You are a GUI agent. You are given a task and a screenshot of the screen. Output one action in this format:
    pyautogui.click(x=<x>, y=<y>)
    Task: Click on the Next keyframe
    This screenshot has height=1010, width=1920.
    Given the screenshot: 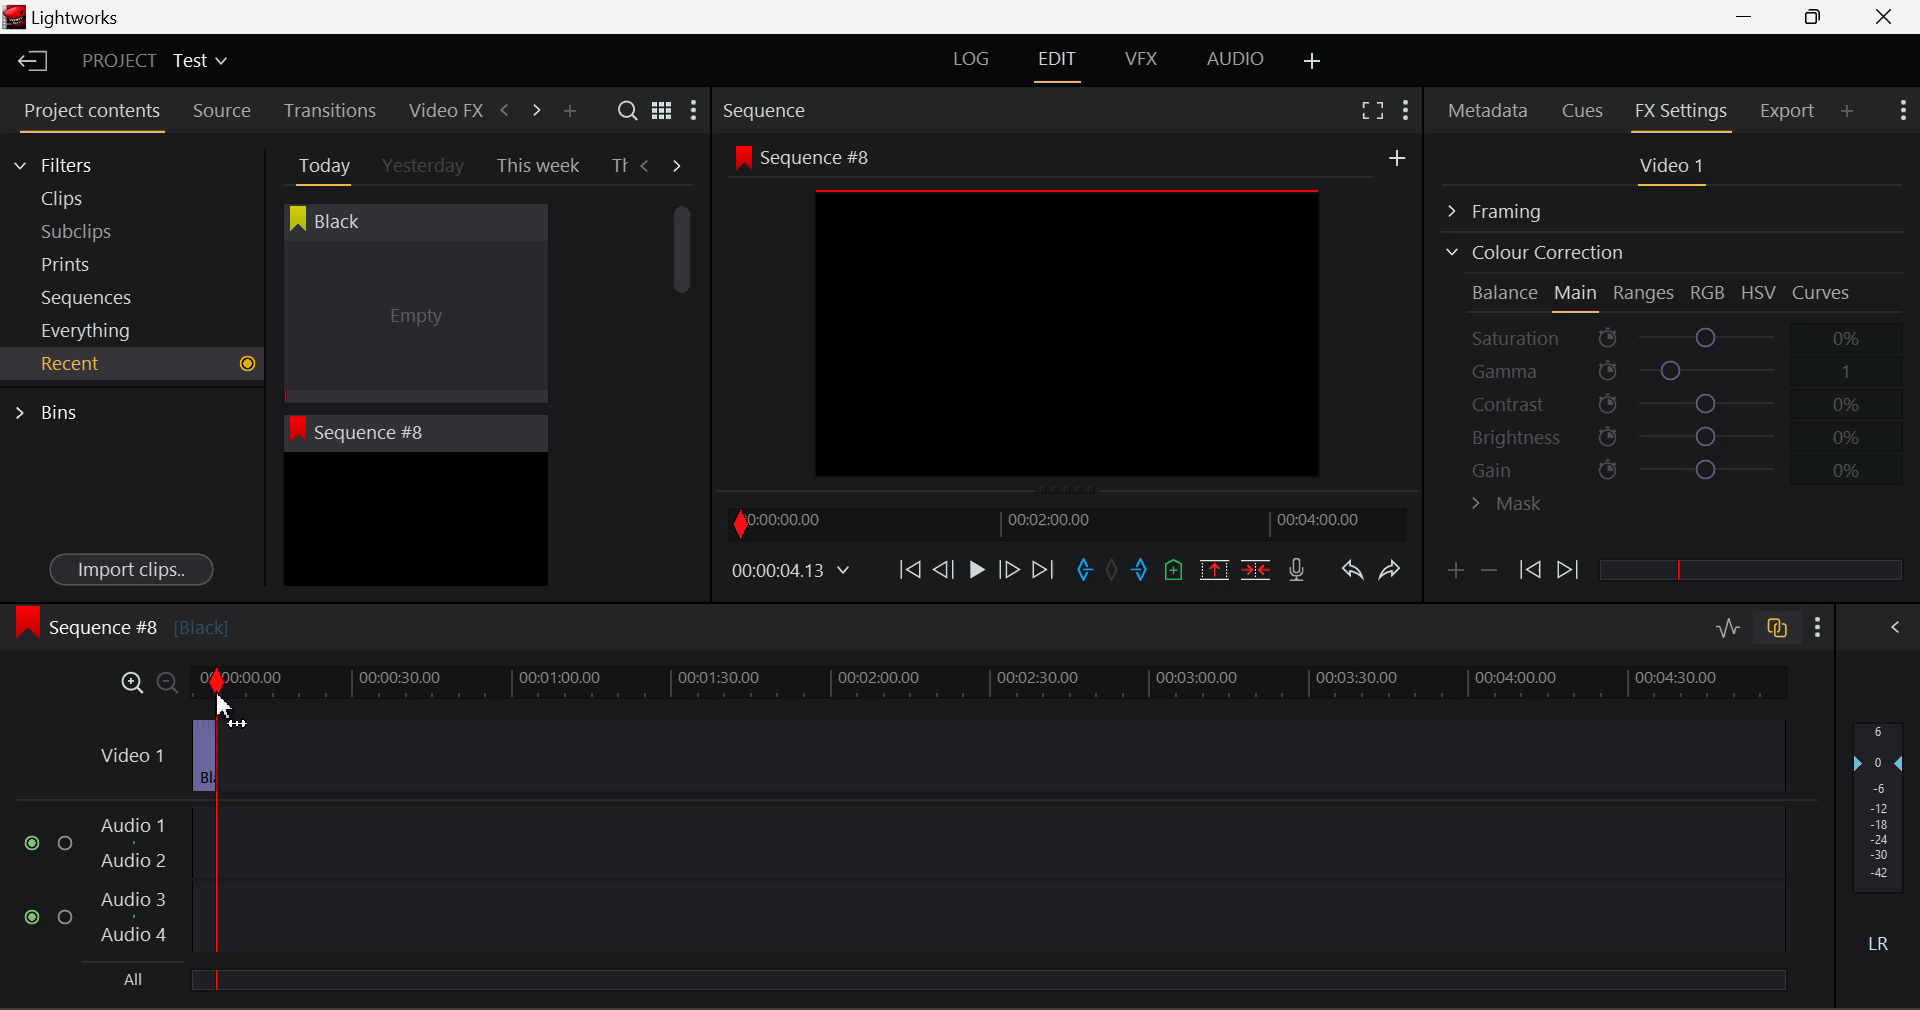 What is the action you would take?
    pyautogui.click(x=1570, y=571)
    